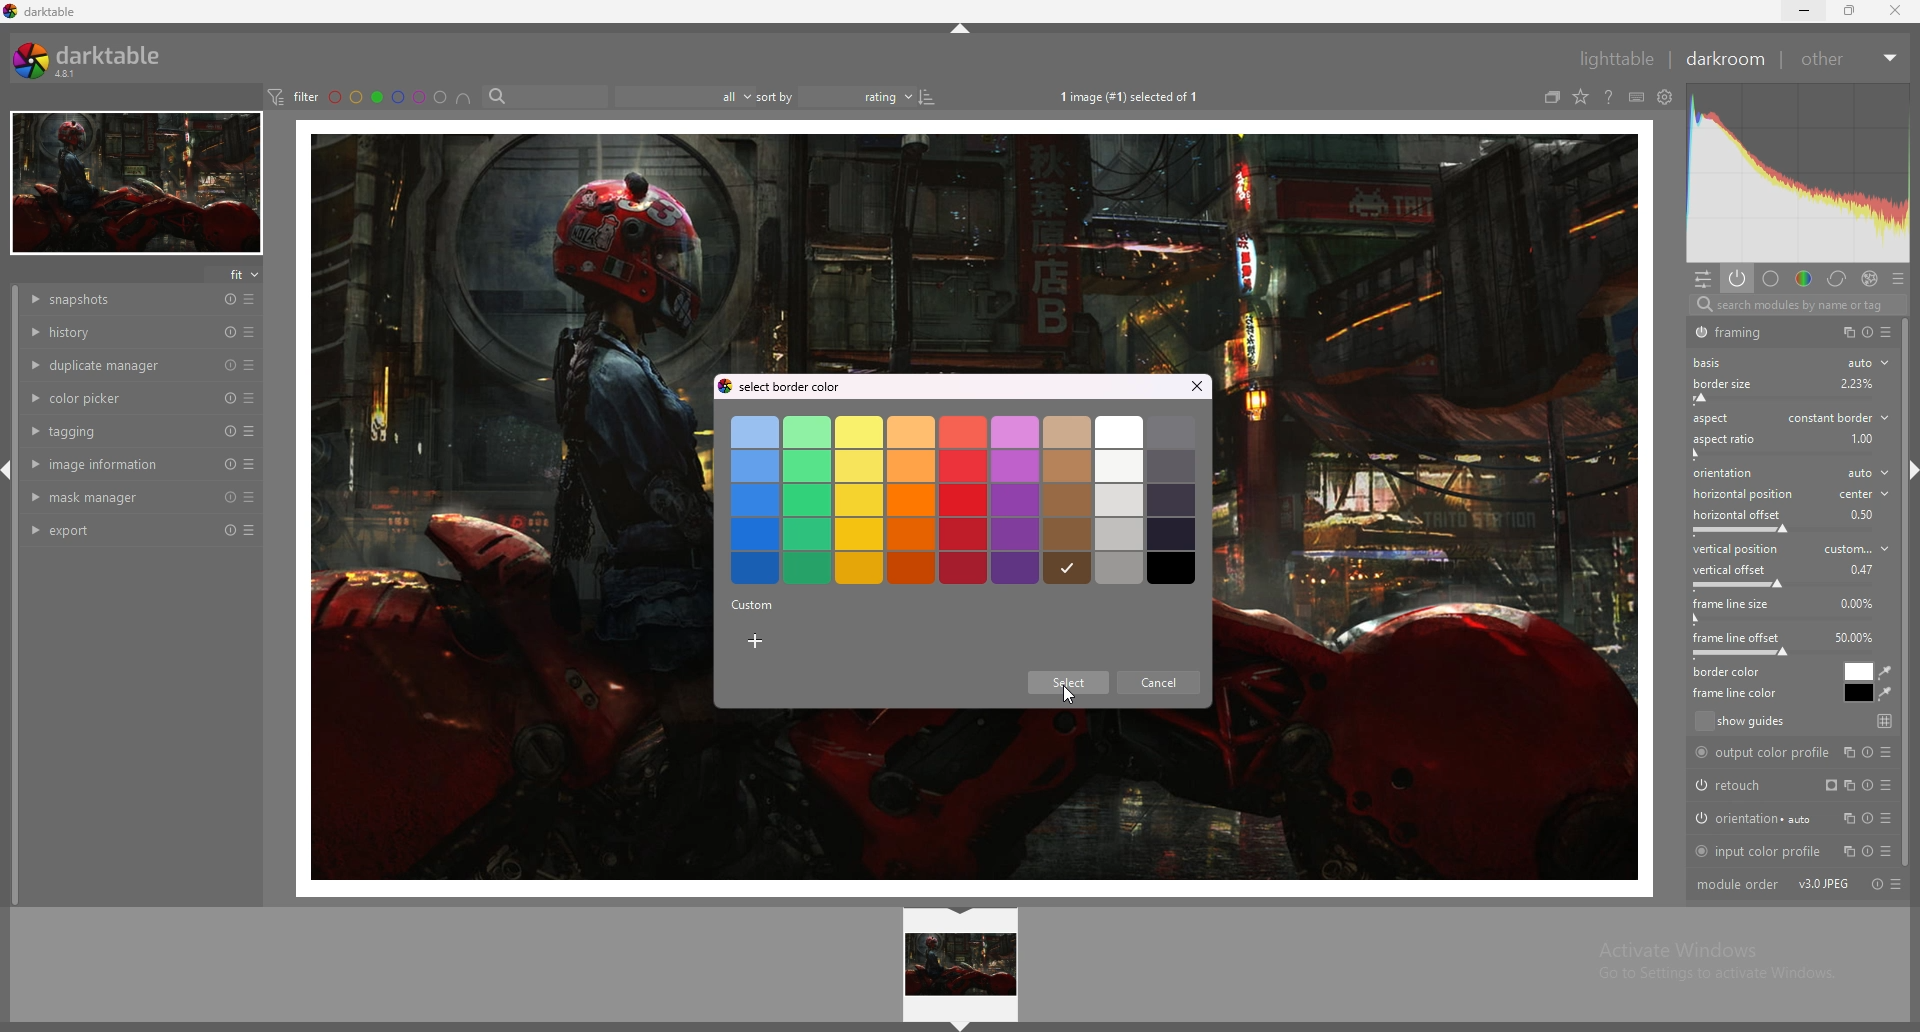 Image resolution: width=1920 pixels, height=1032 pixels. I want to click on presets, so click(1896, 276).